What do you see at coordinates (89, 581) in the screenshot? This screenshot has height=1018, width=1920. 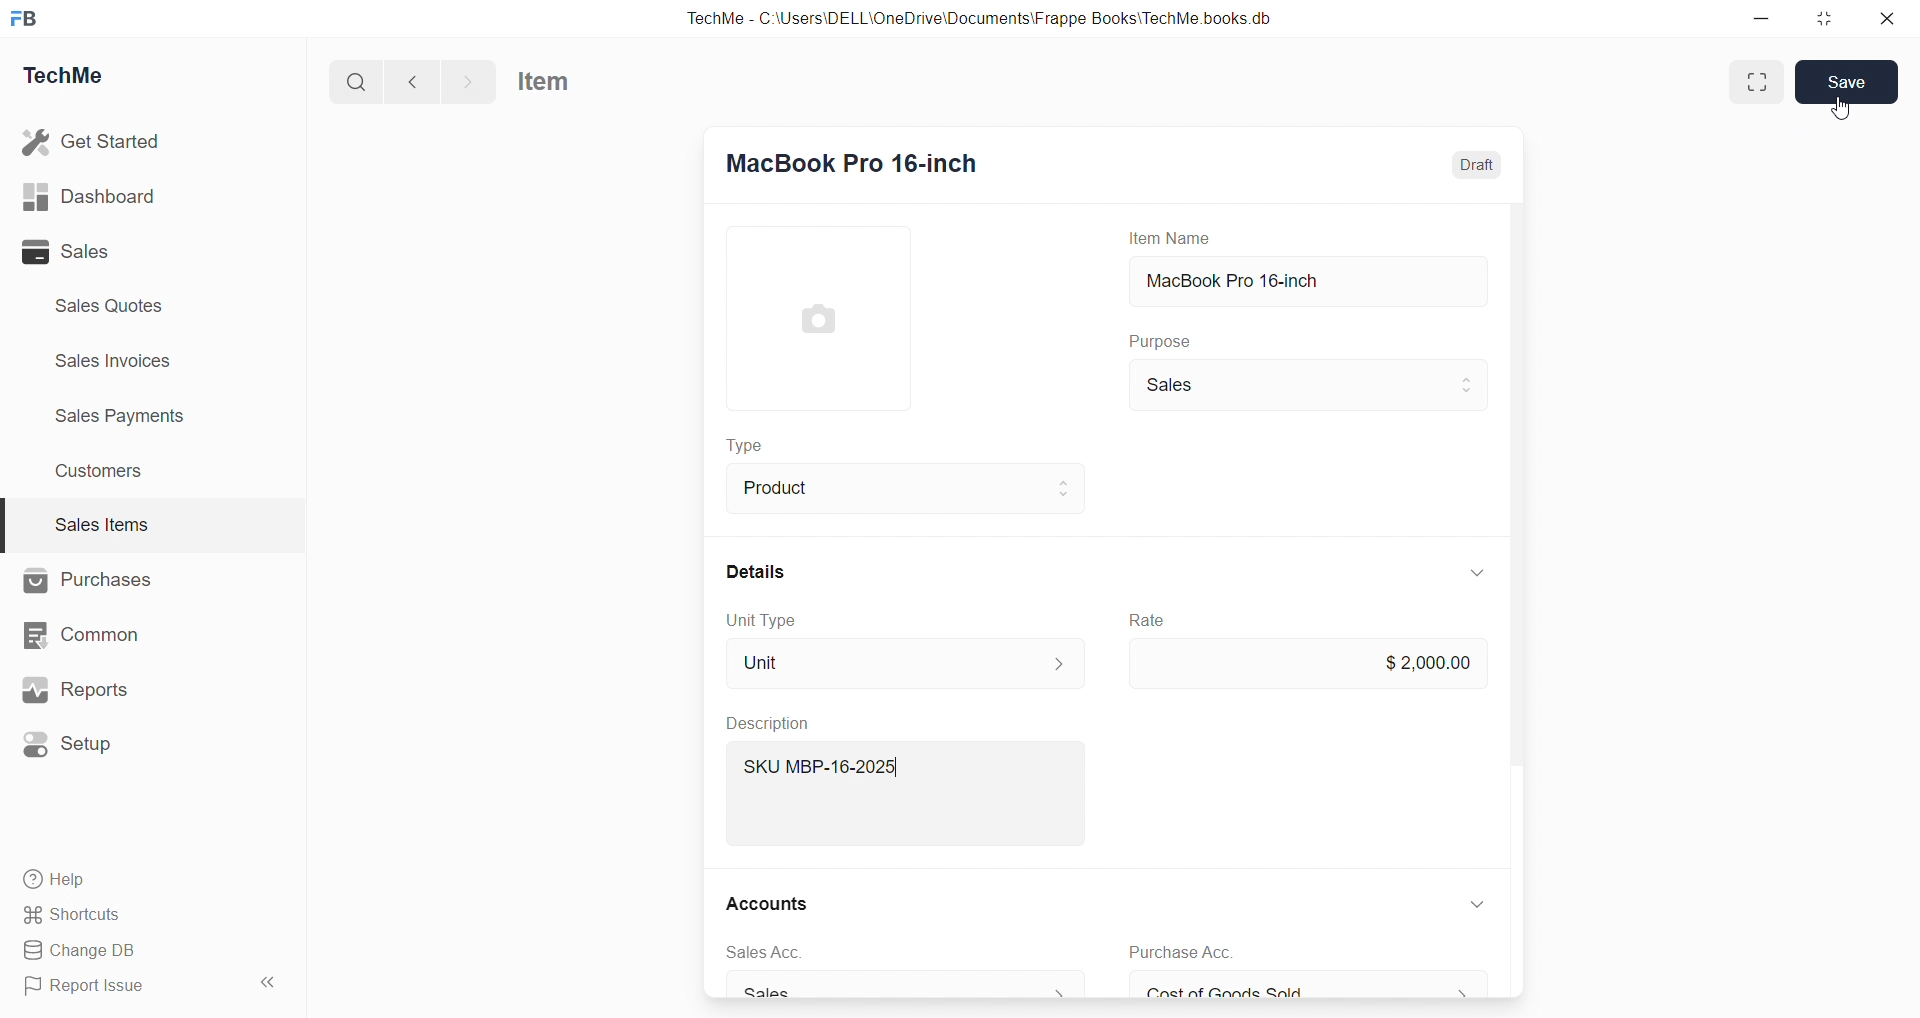 I see `Purchases` at bounding box center [89, 581].